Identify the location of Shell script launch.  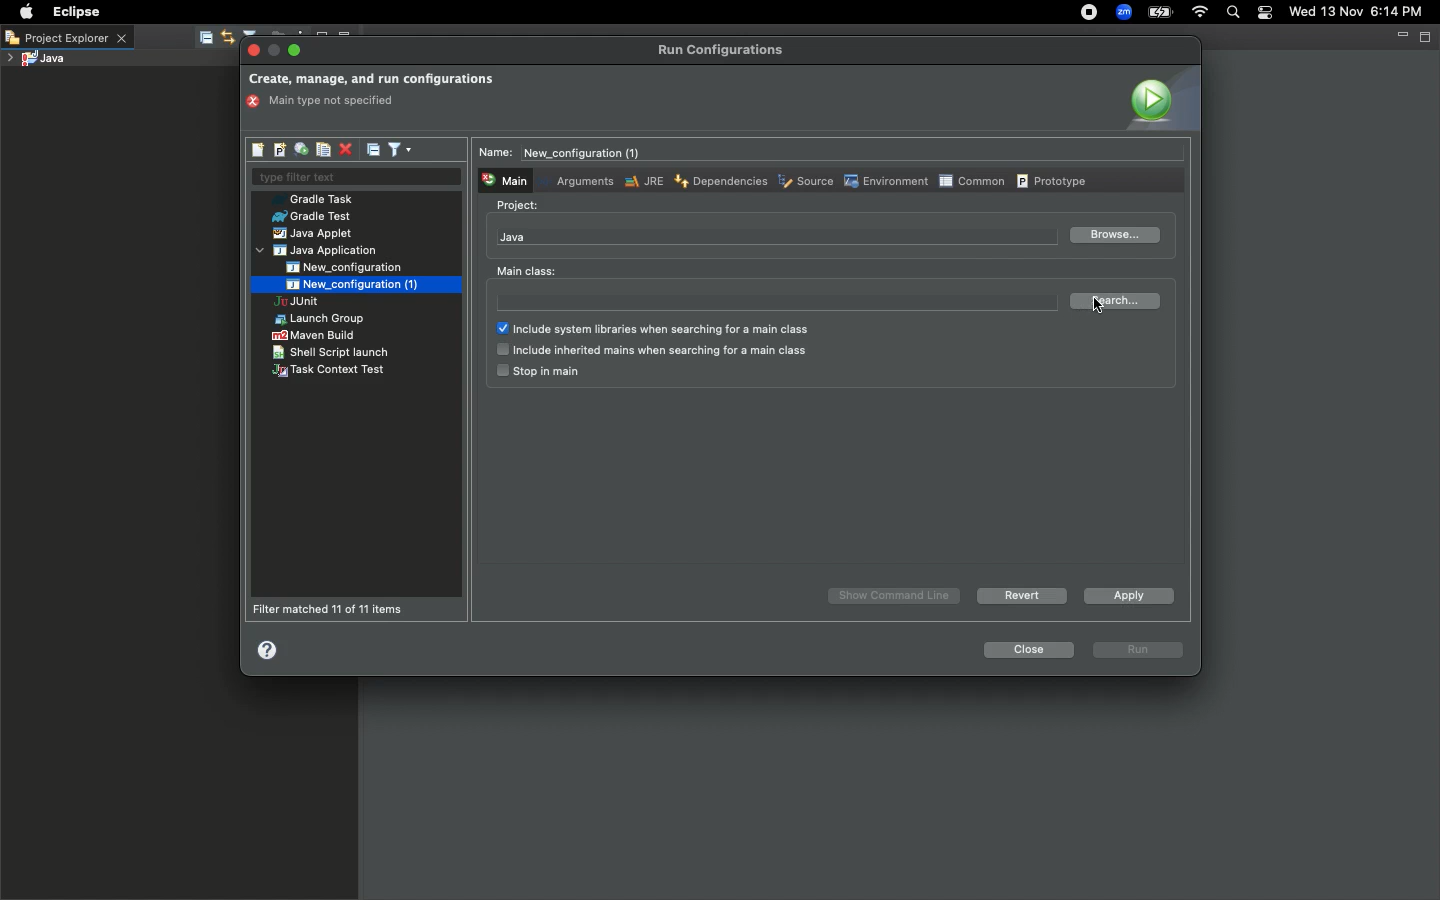
(332, 352).